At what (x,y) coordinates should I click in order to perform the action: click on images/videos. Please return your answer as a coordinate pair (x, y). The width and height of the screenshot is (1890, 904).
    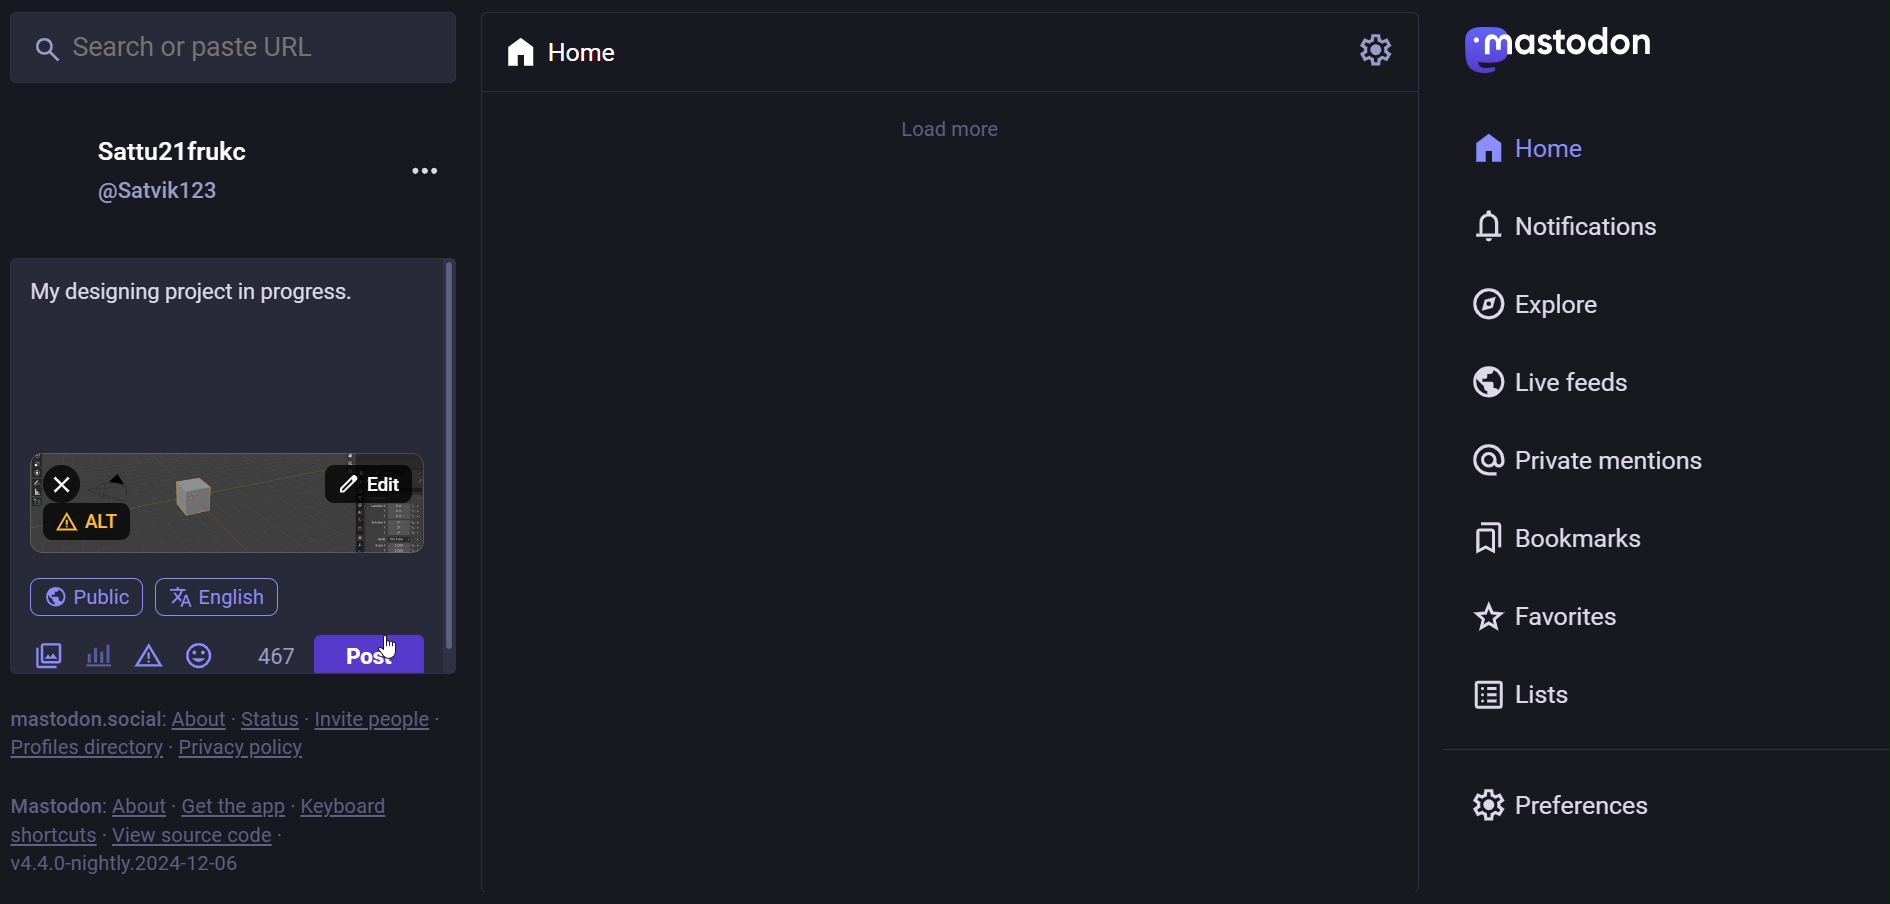
    Looking at the image, I should click on (52, 652).